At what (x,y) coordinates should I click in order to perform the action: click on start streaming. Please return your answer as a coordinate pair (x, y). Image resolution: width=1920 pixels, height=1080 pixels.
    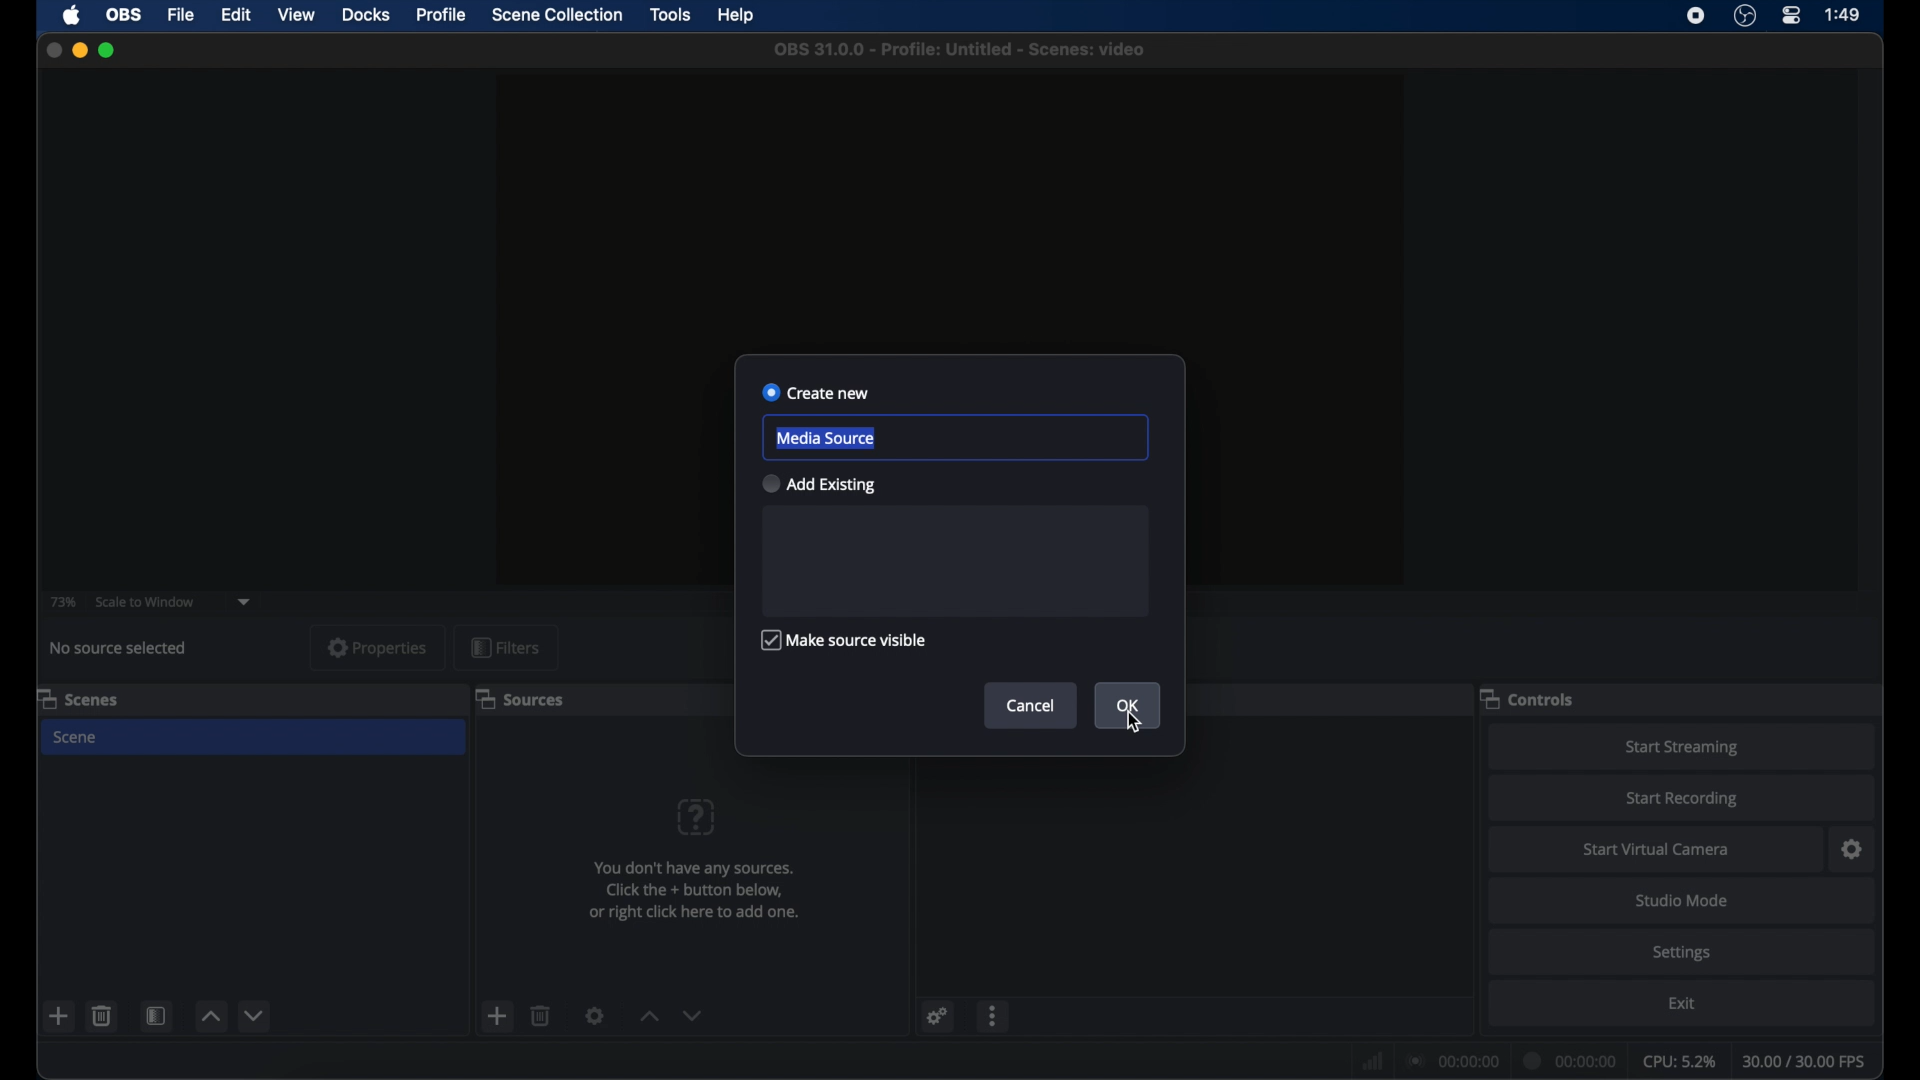
    Looking at the image, I should click on (1684, 748).